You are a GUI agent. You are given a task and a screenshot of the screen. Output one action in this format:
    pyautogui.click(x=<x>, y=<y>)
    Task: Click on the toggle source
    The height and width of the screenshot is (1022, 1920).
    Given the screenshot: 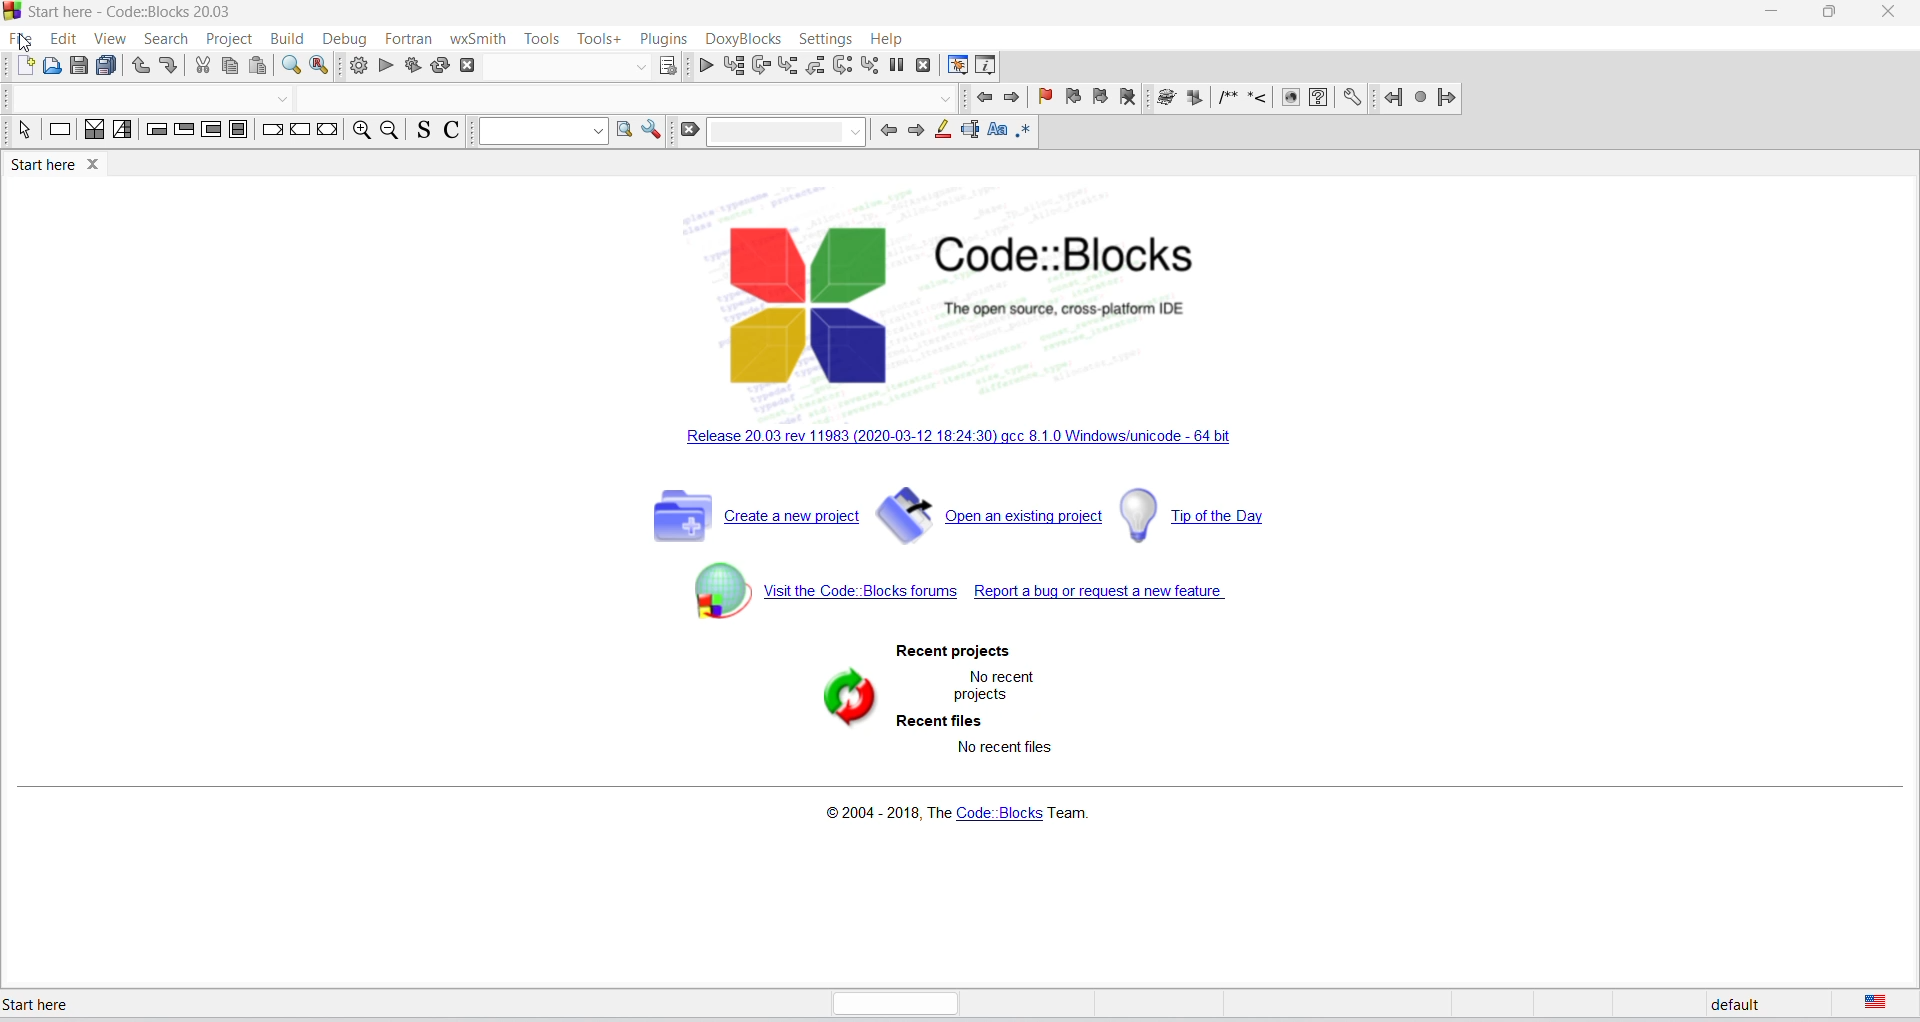 What is the action you would take?
    pyautogui.click(x=422, y=133)
    